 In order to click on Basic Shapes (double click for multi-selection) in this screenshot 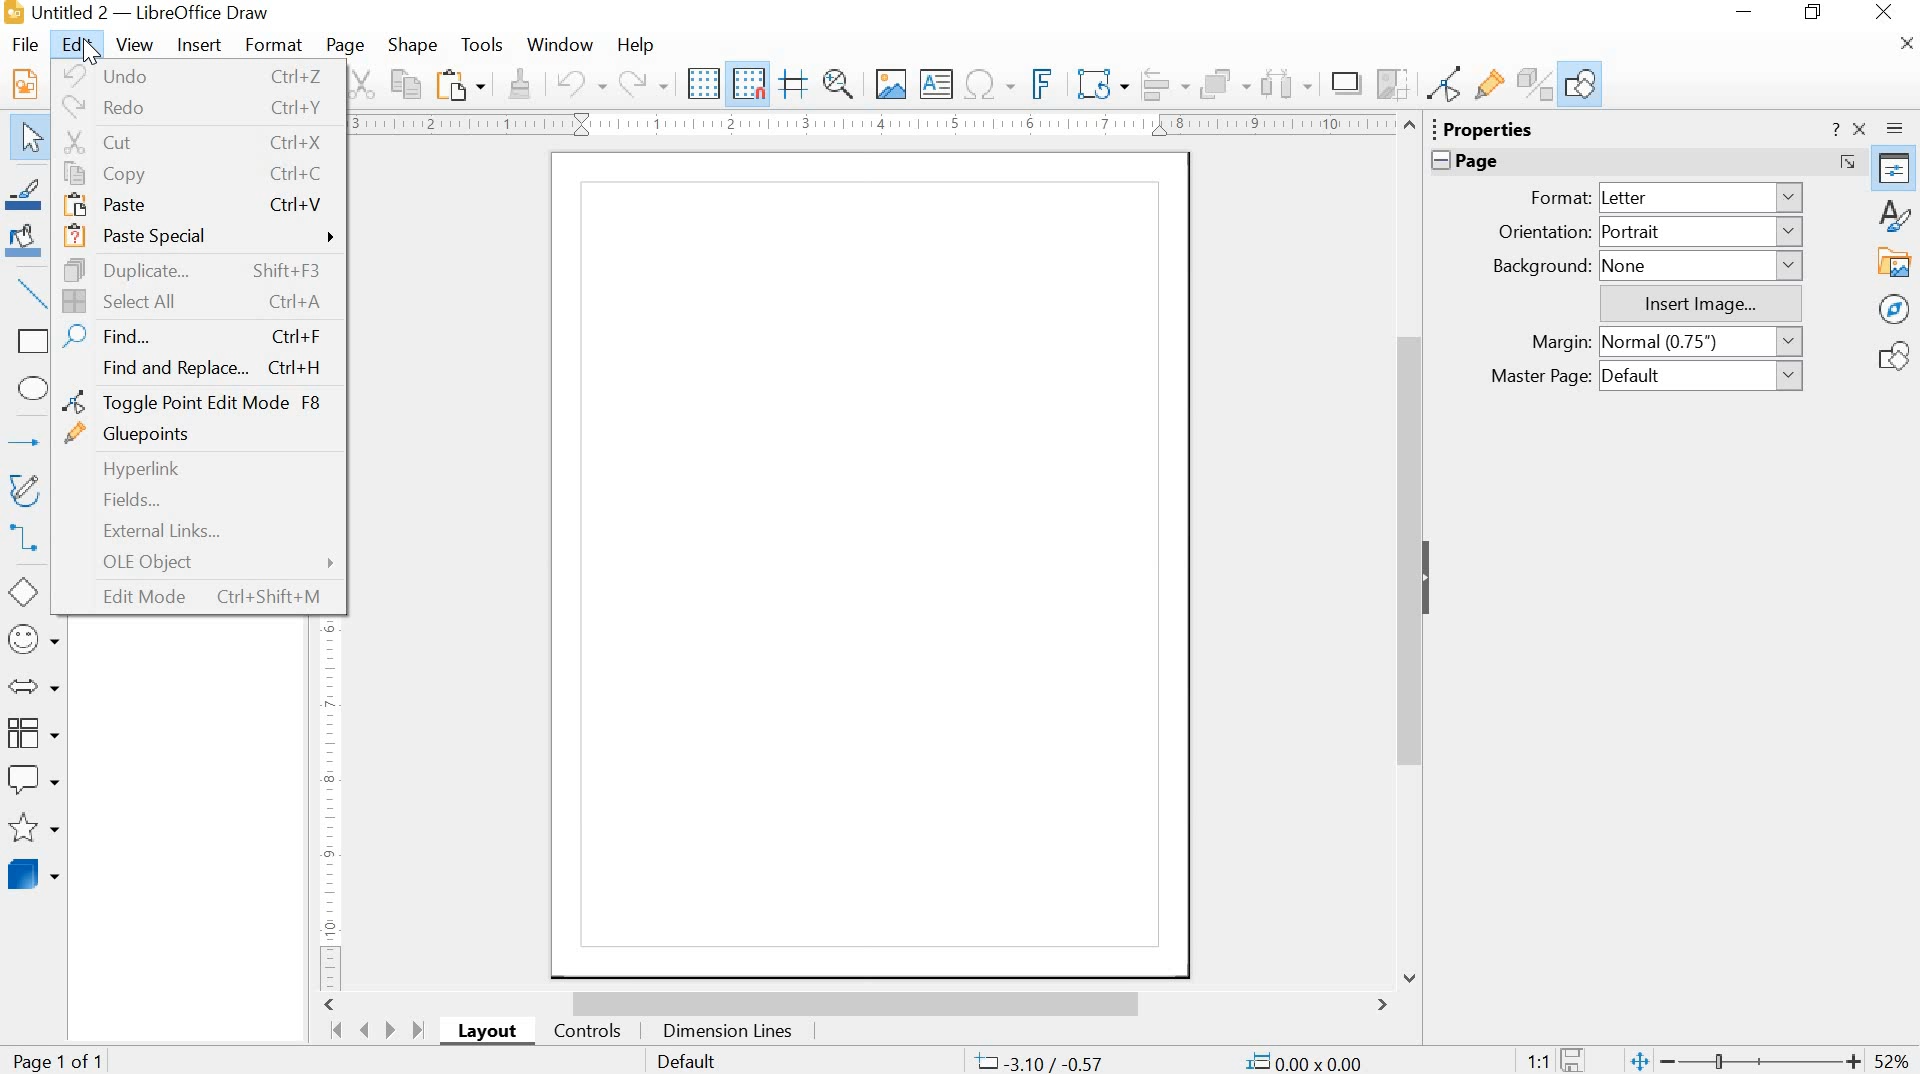, I will do `click(35, 591)`.